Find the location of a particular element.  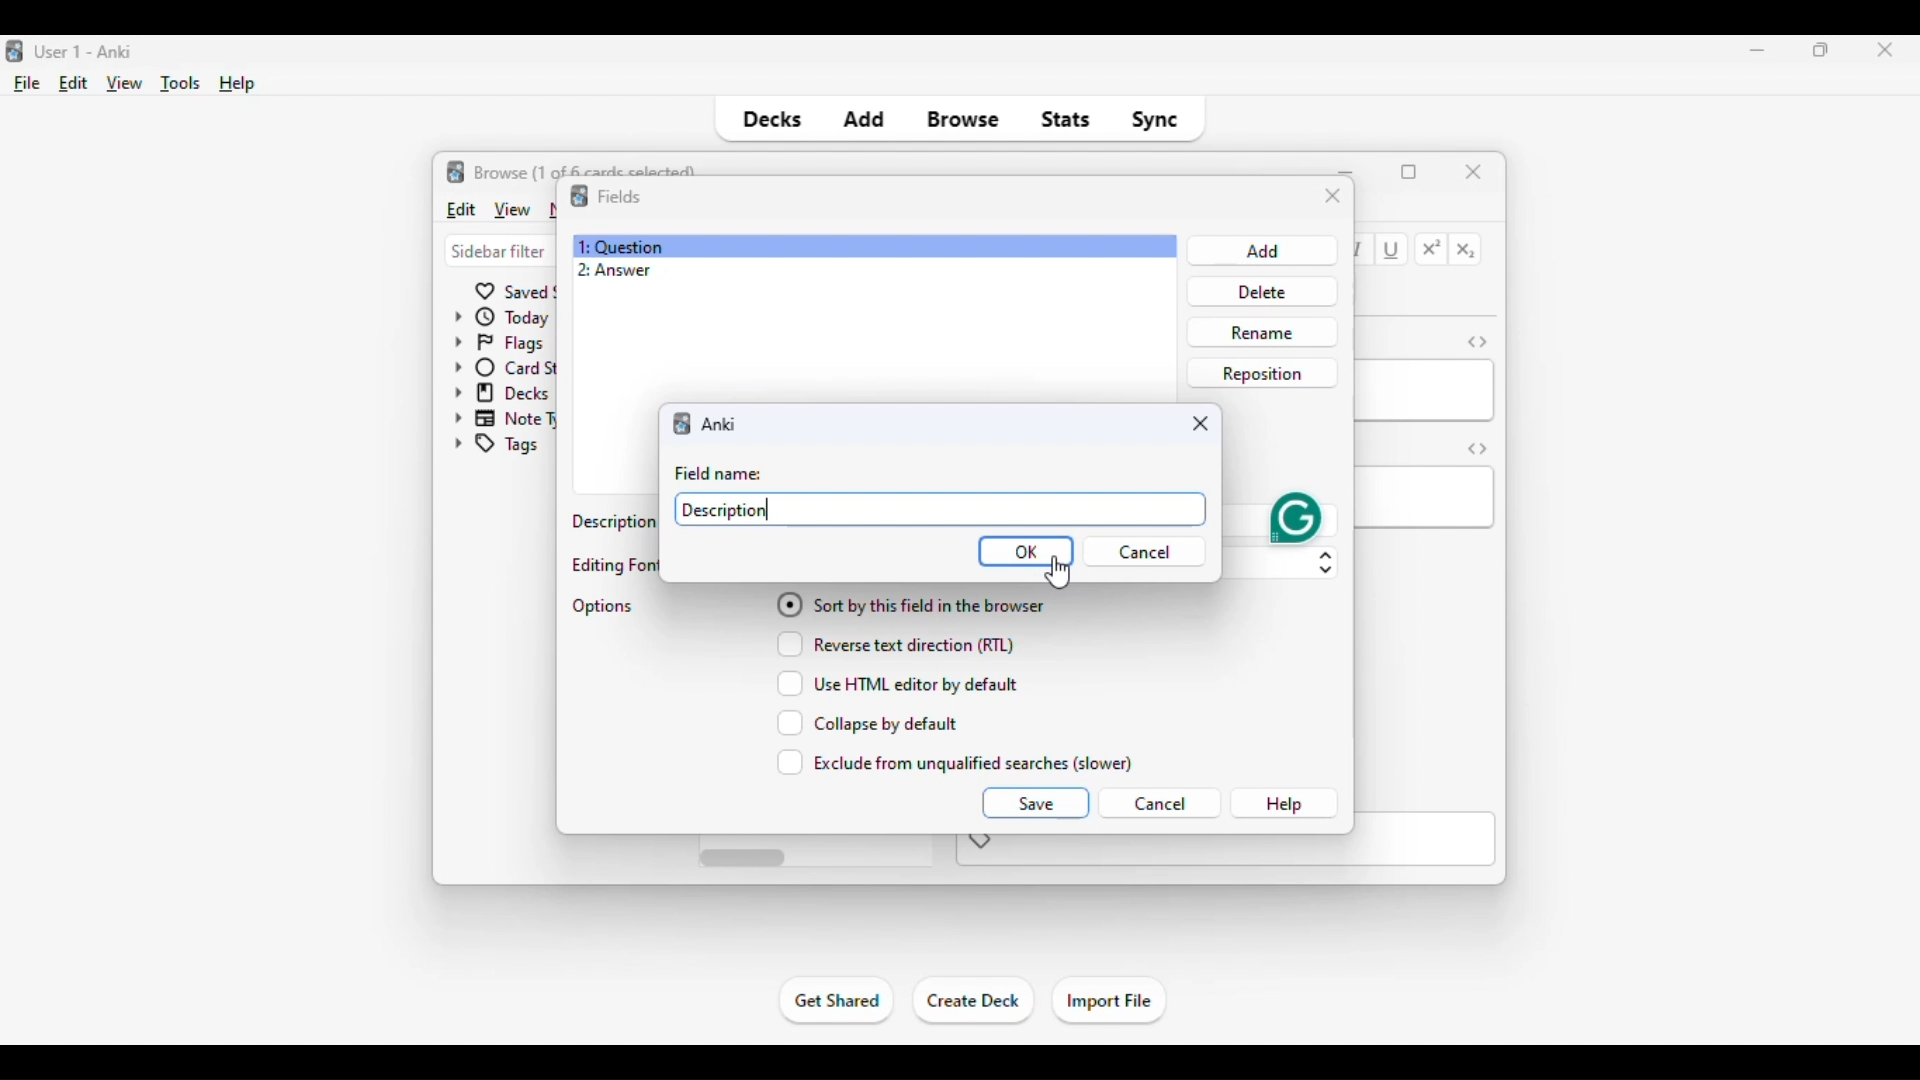

fields is located at coordinates (619, 195).